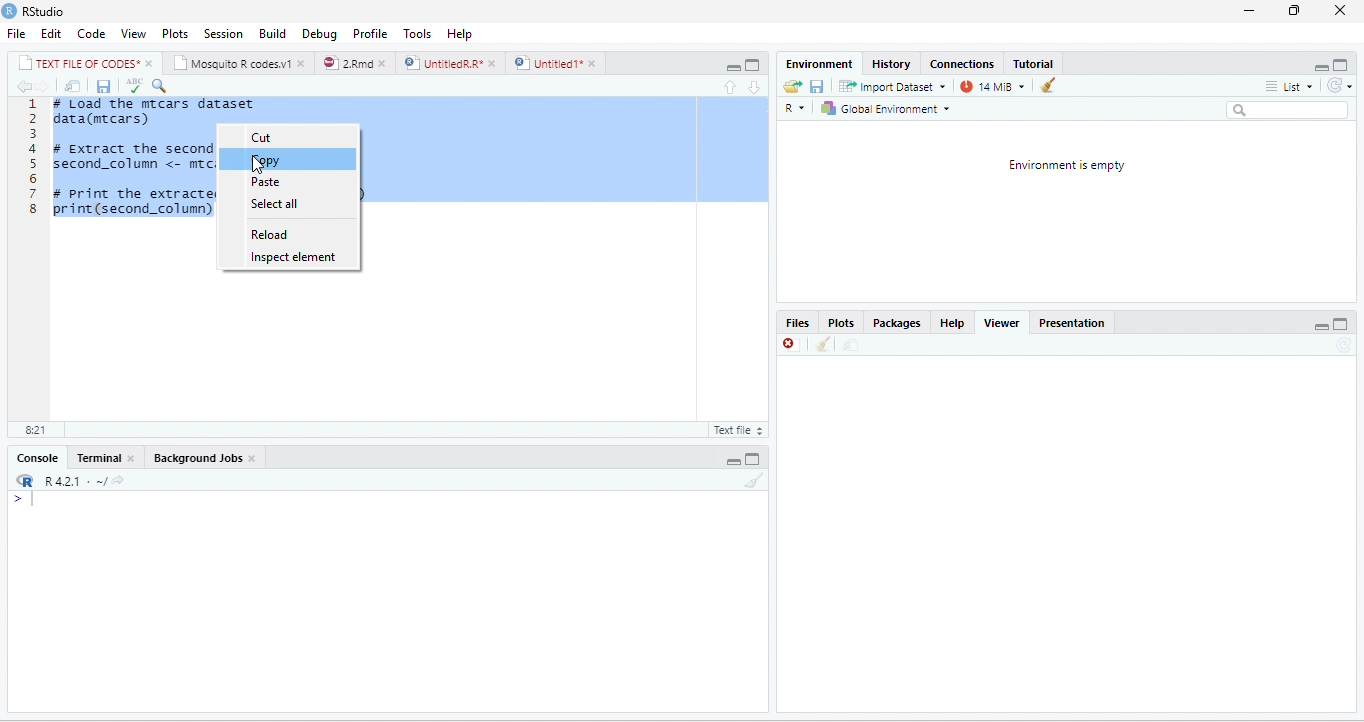 Image resolution: width=1364 pixels, height=722 pixels. What do you see at coordinates (899, 324) in the screenshot?
I see `Packages` at bounding box center [899, 324].